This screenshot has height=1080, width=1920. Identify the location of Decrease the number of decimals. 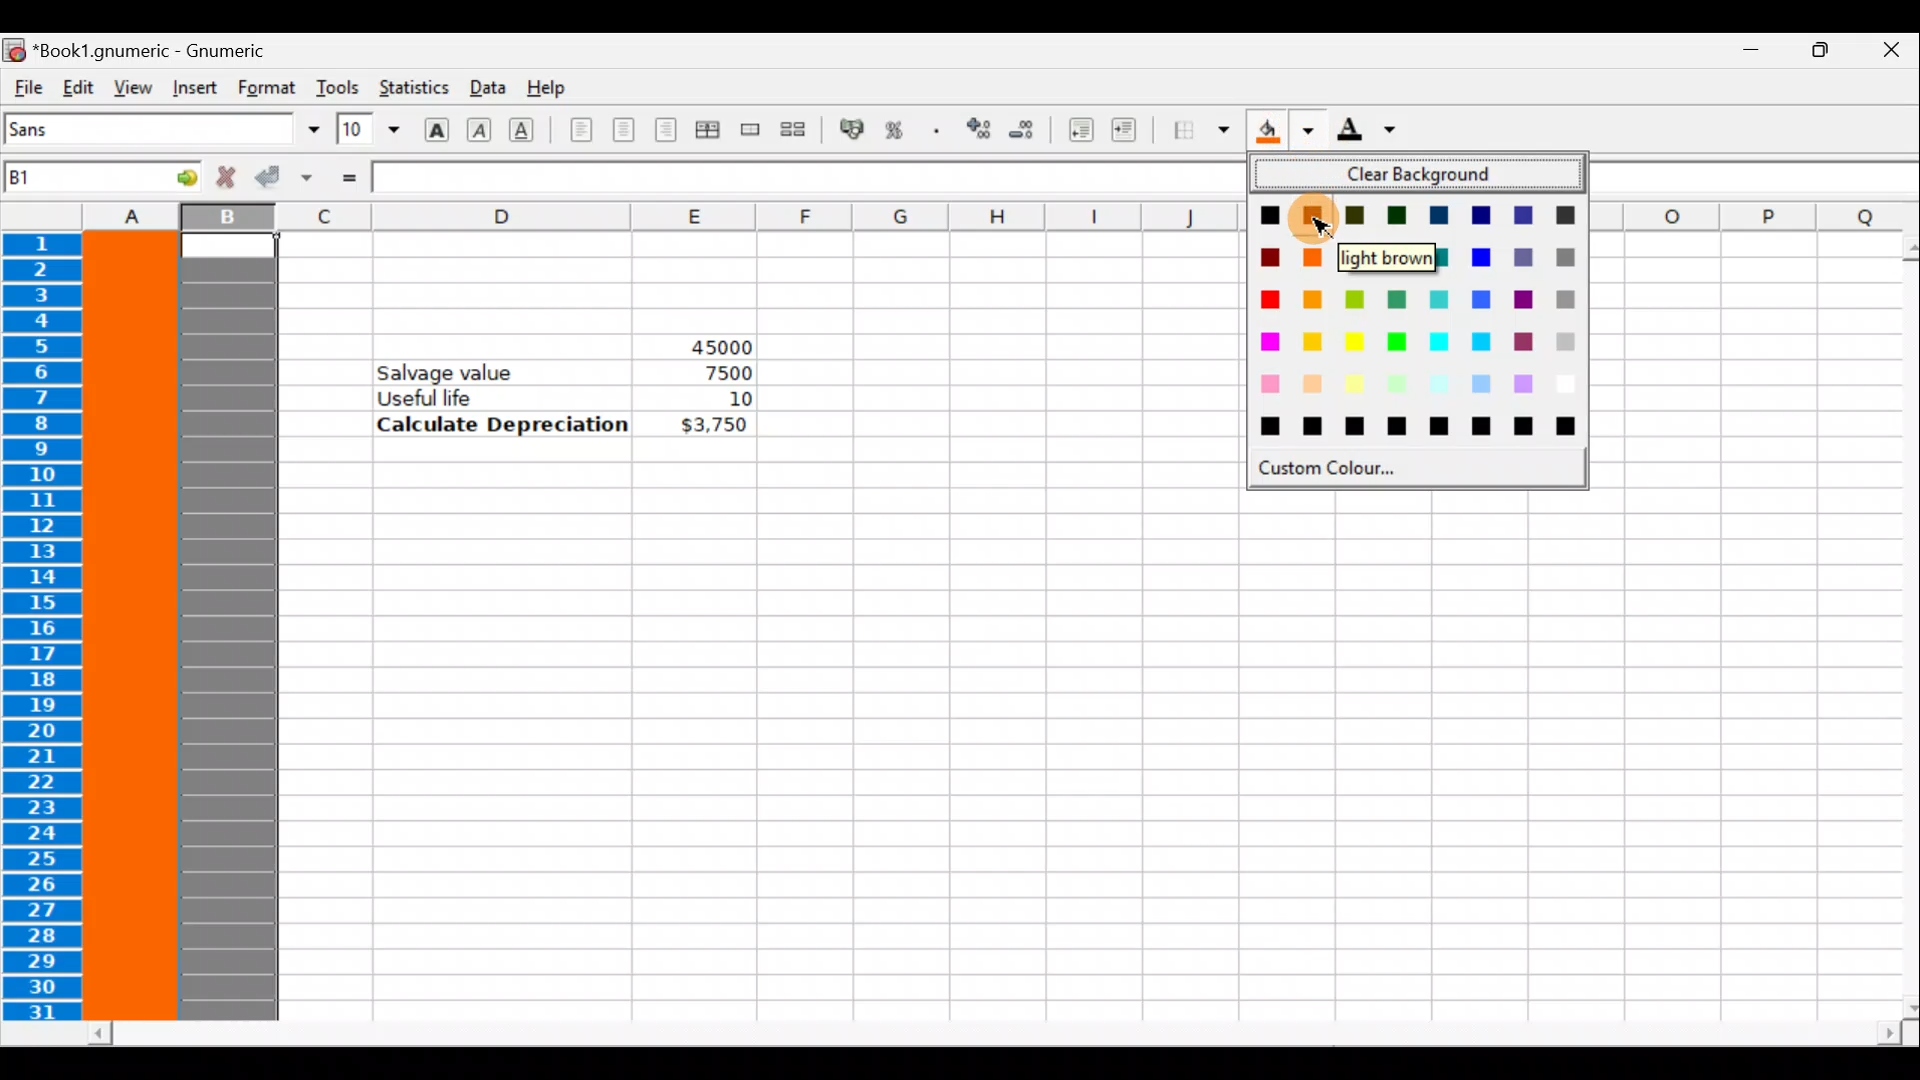
(1022, 129).